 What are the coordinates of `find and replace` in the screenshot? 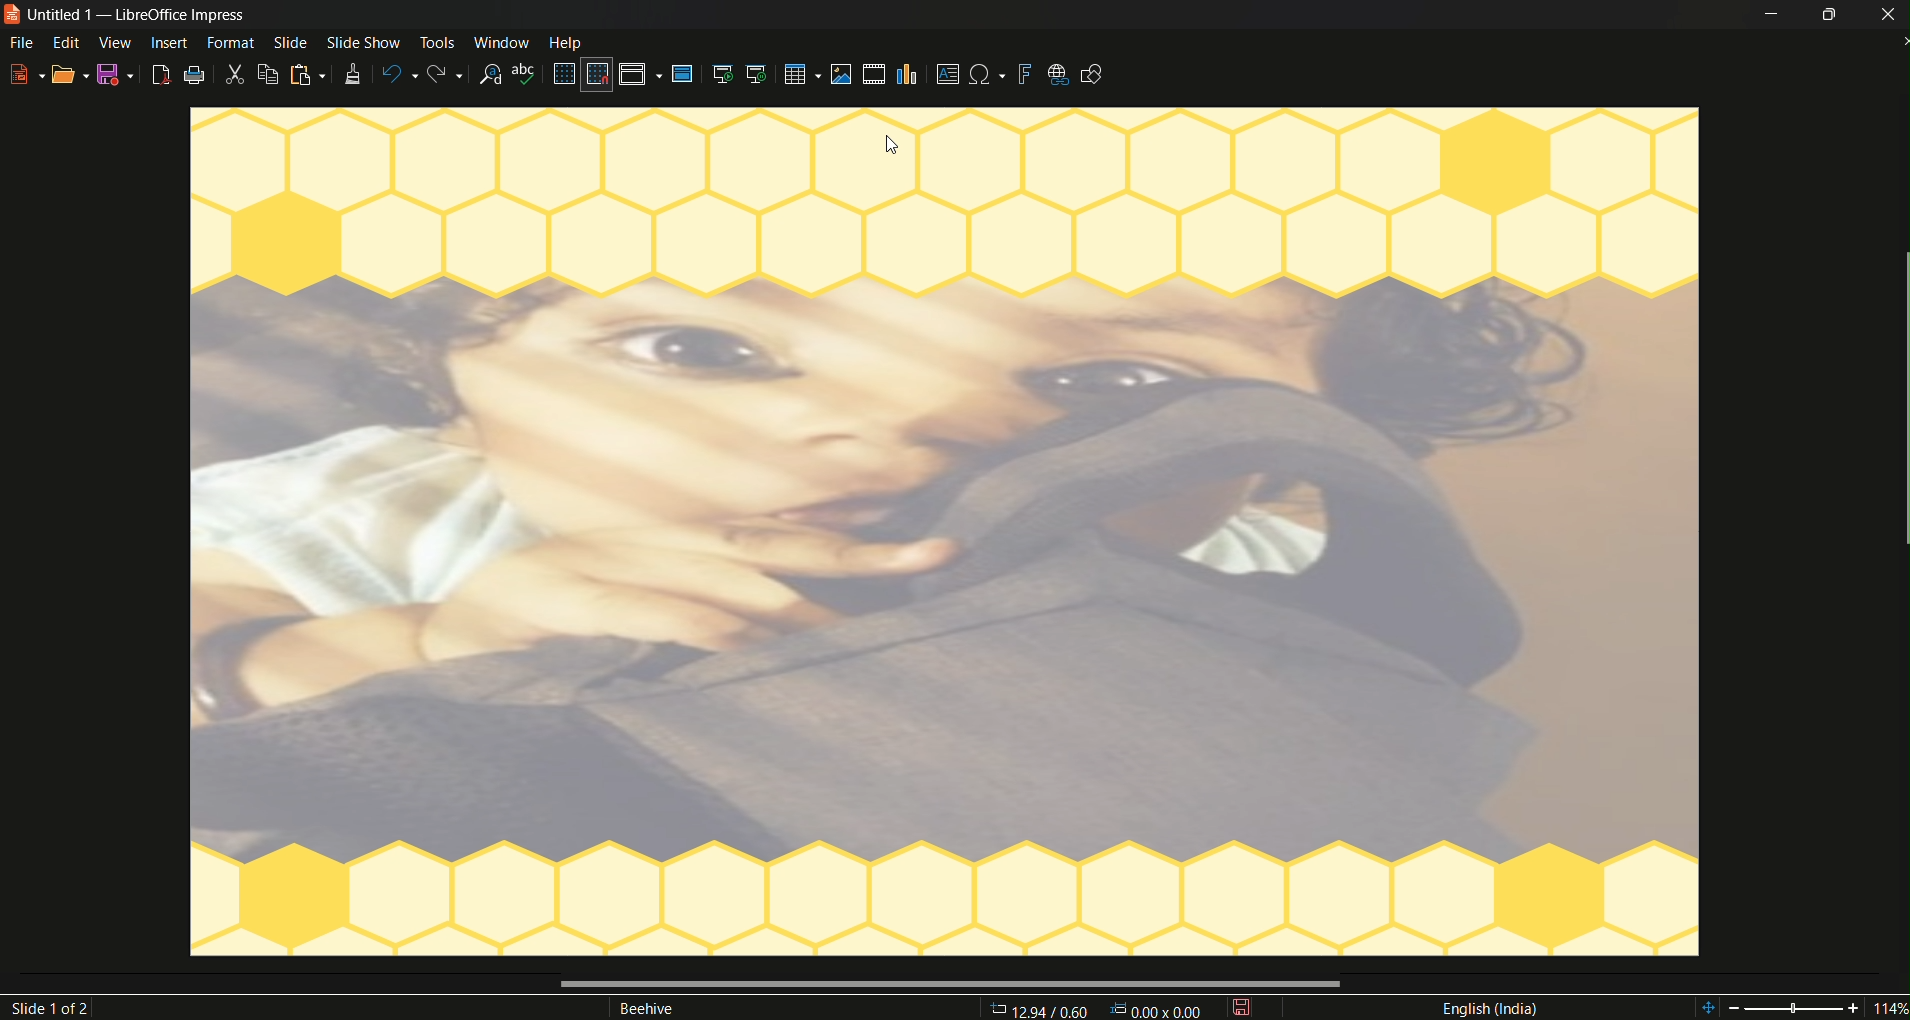 It's located at (492, 75).